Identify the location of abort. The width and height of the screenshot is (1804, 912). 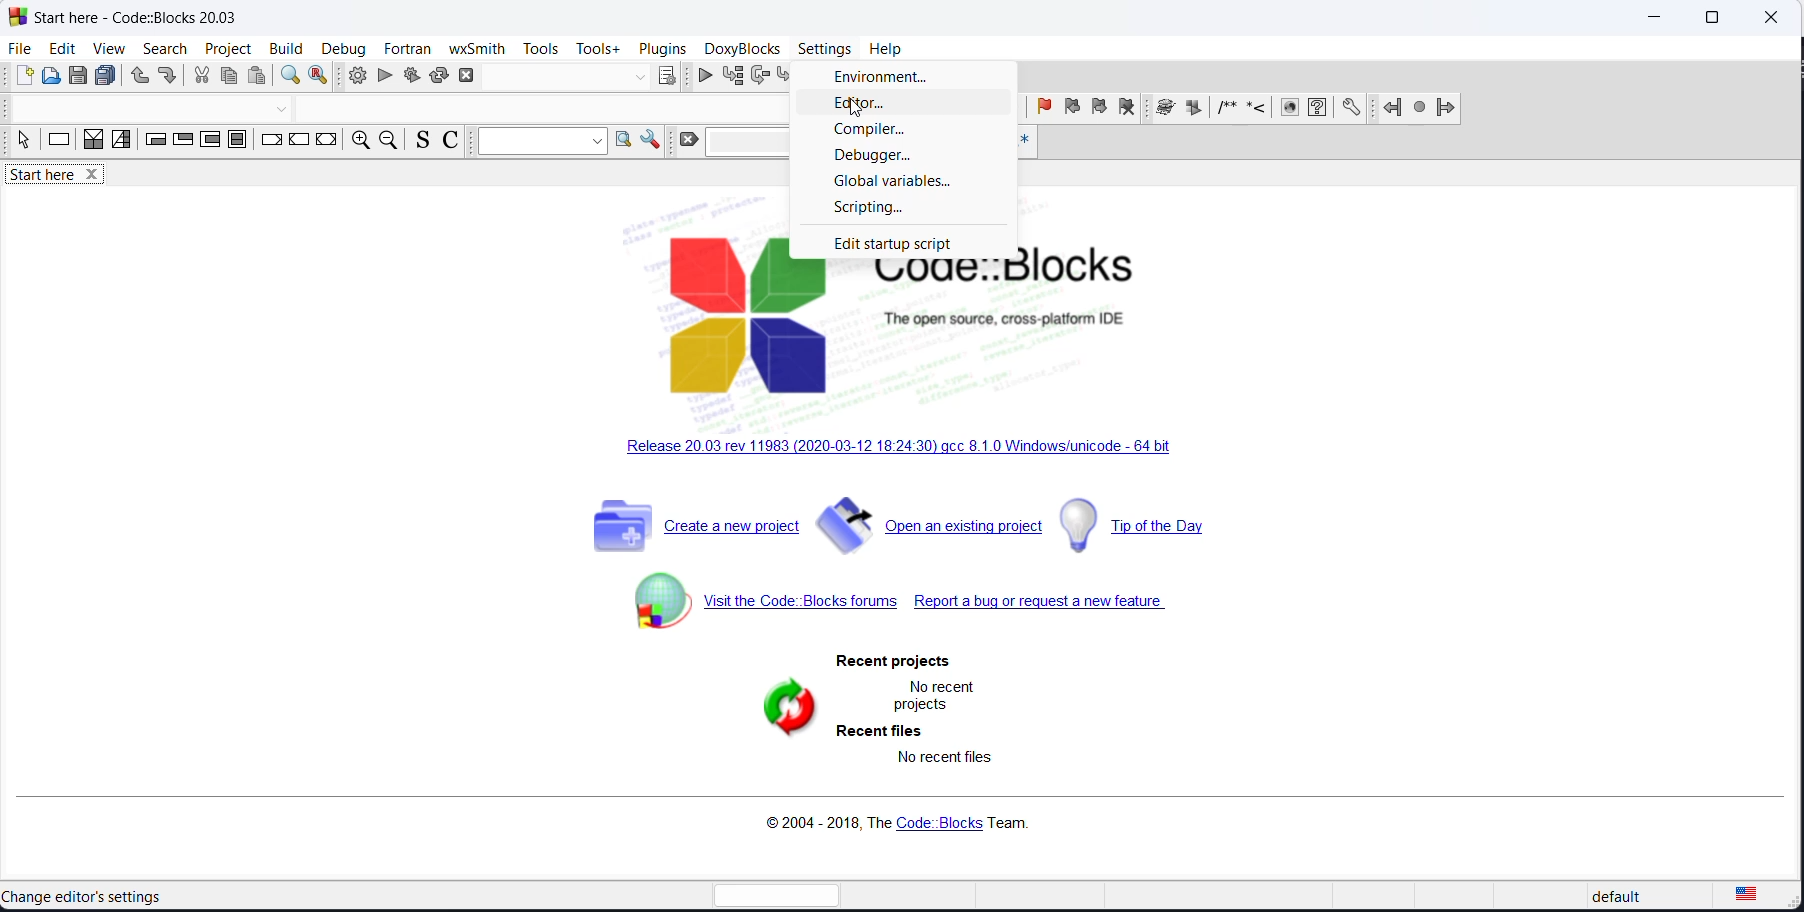
(466, 76).